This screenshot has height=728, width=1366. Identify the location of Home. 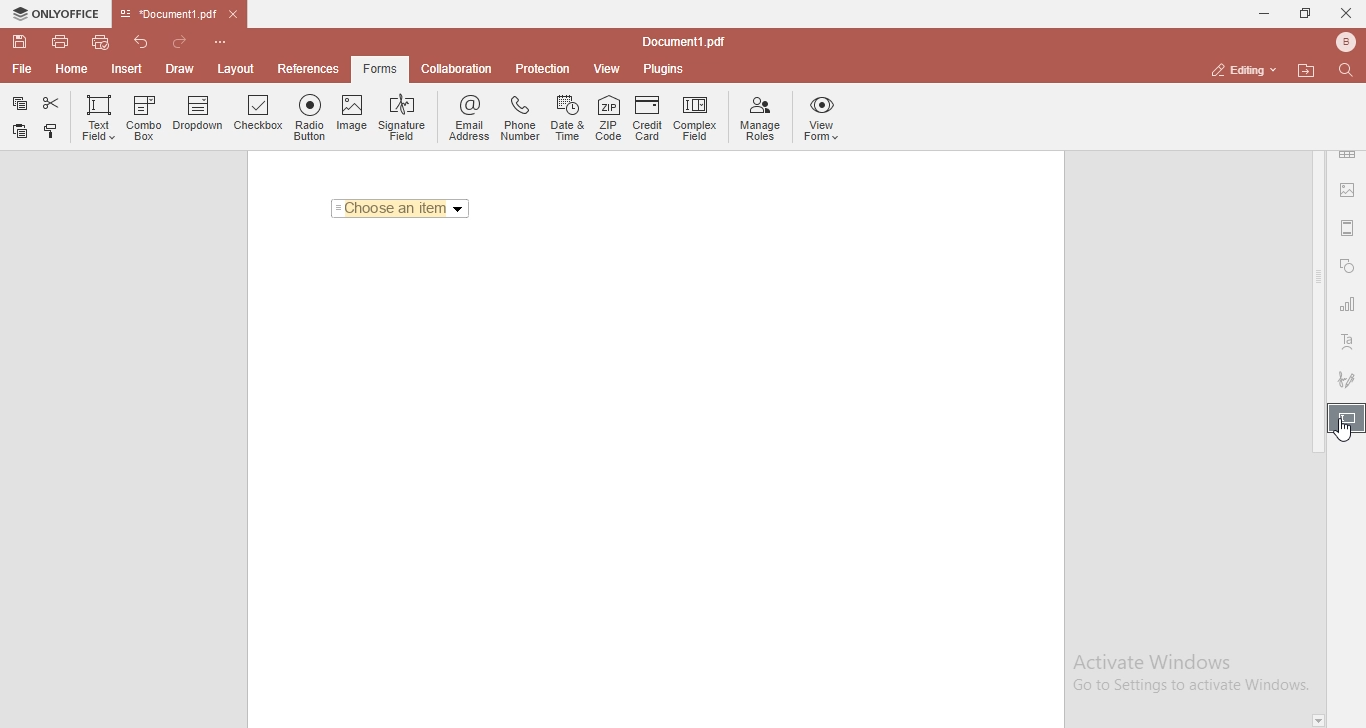
(73, 72).